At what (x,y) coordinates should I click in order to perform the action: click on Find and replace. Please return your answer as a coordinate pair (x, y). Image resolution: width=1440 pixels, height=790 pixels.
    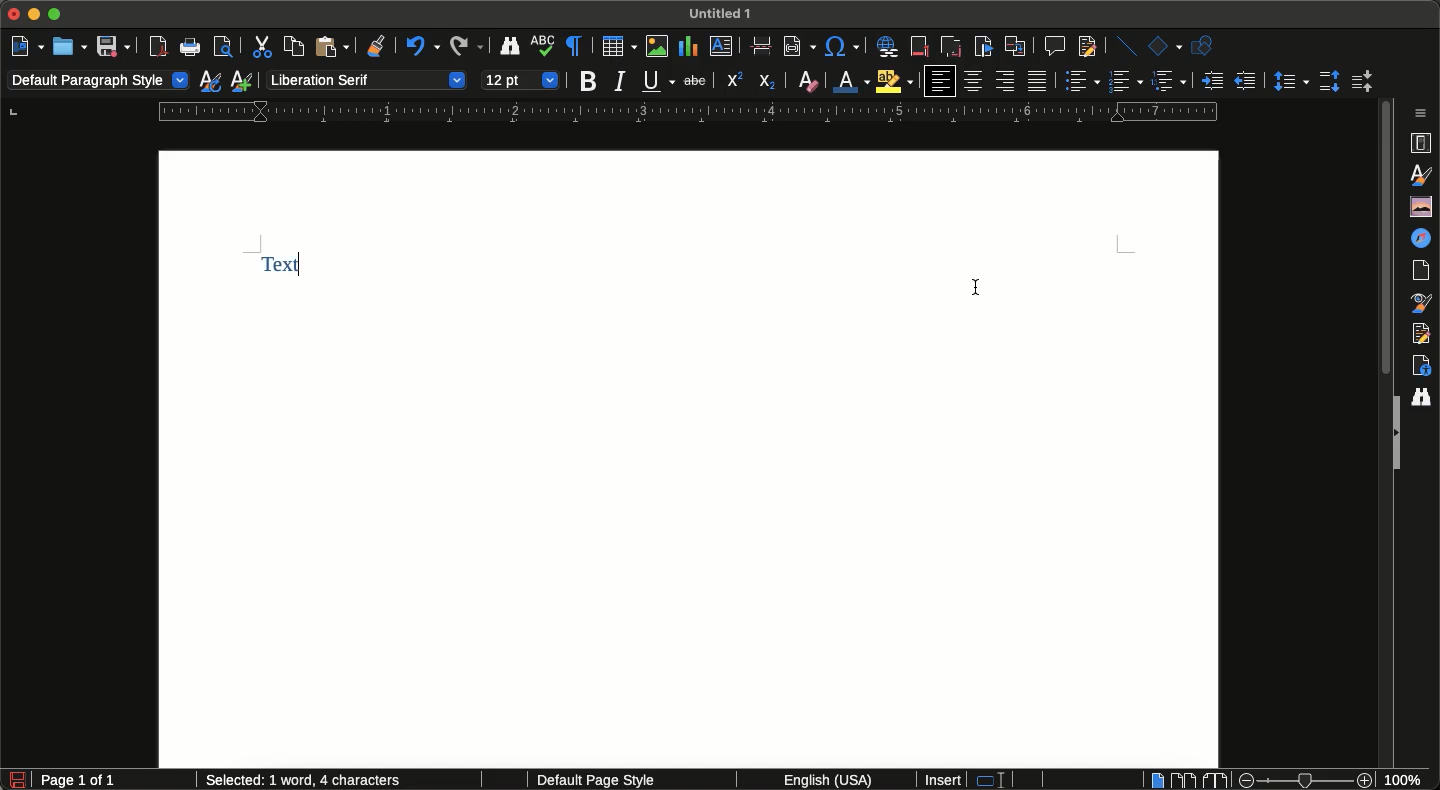
    Looking at the image, I should click on (510, 49).